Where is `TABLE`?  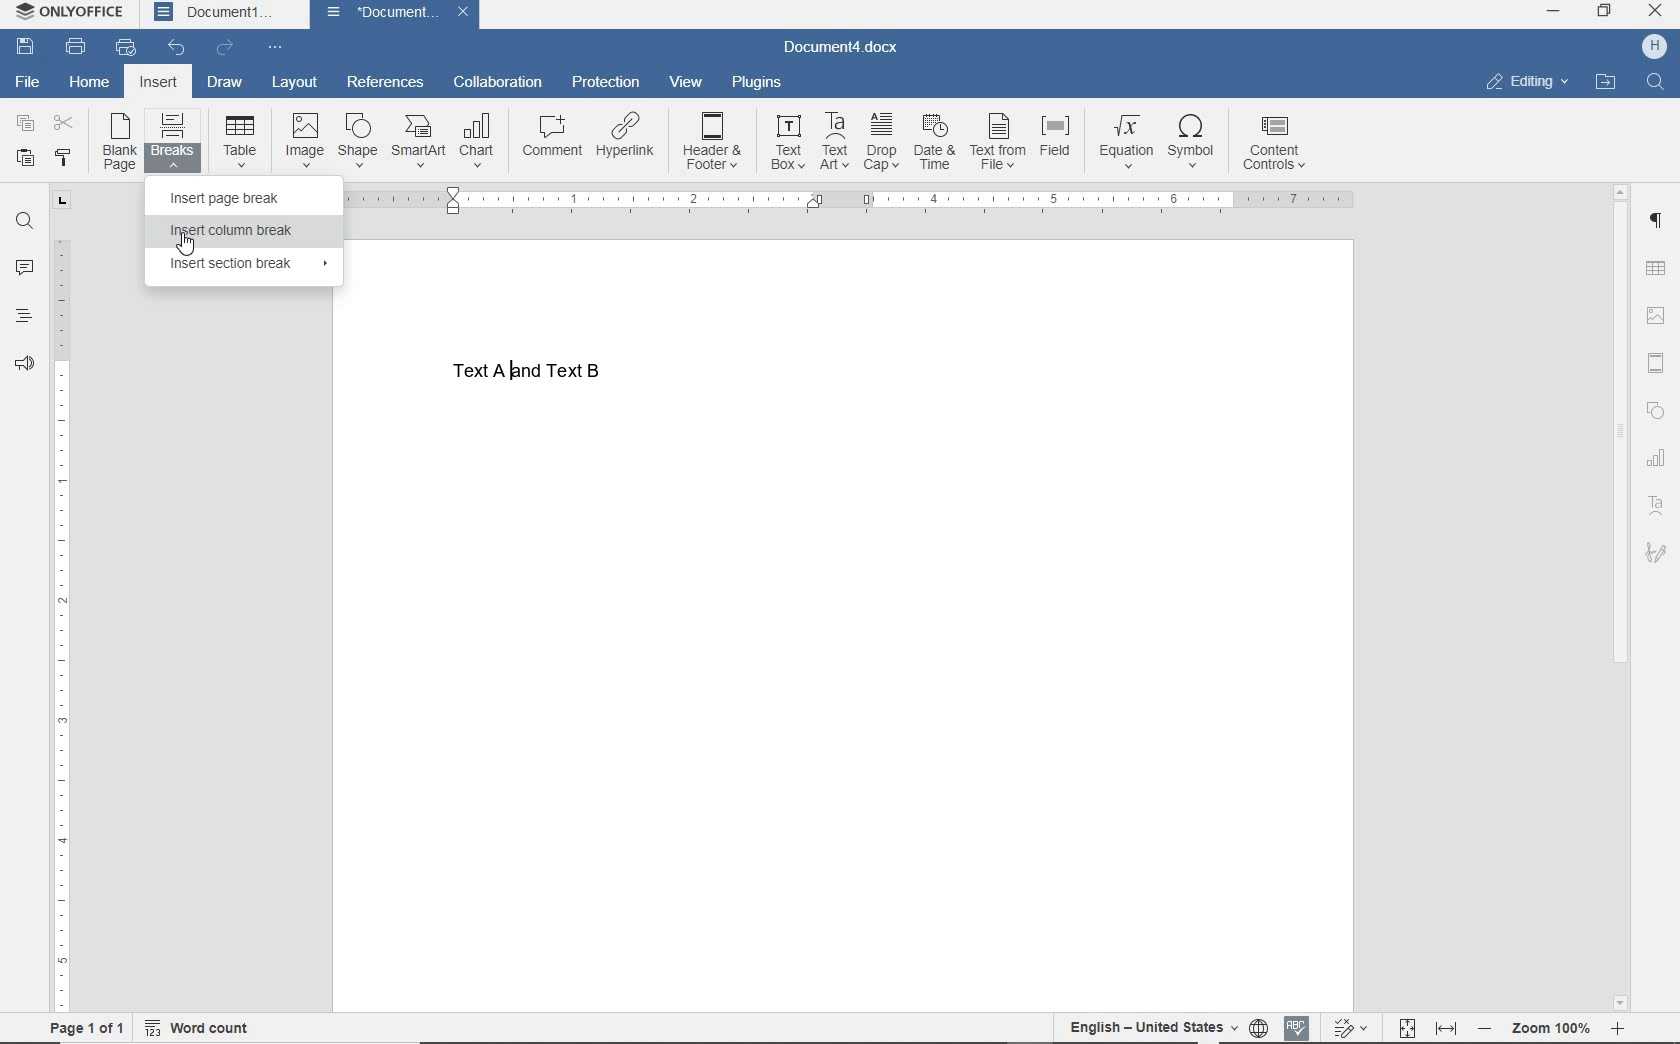 TABLE is located at coordinates (1656, 269).